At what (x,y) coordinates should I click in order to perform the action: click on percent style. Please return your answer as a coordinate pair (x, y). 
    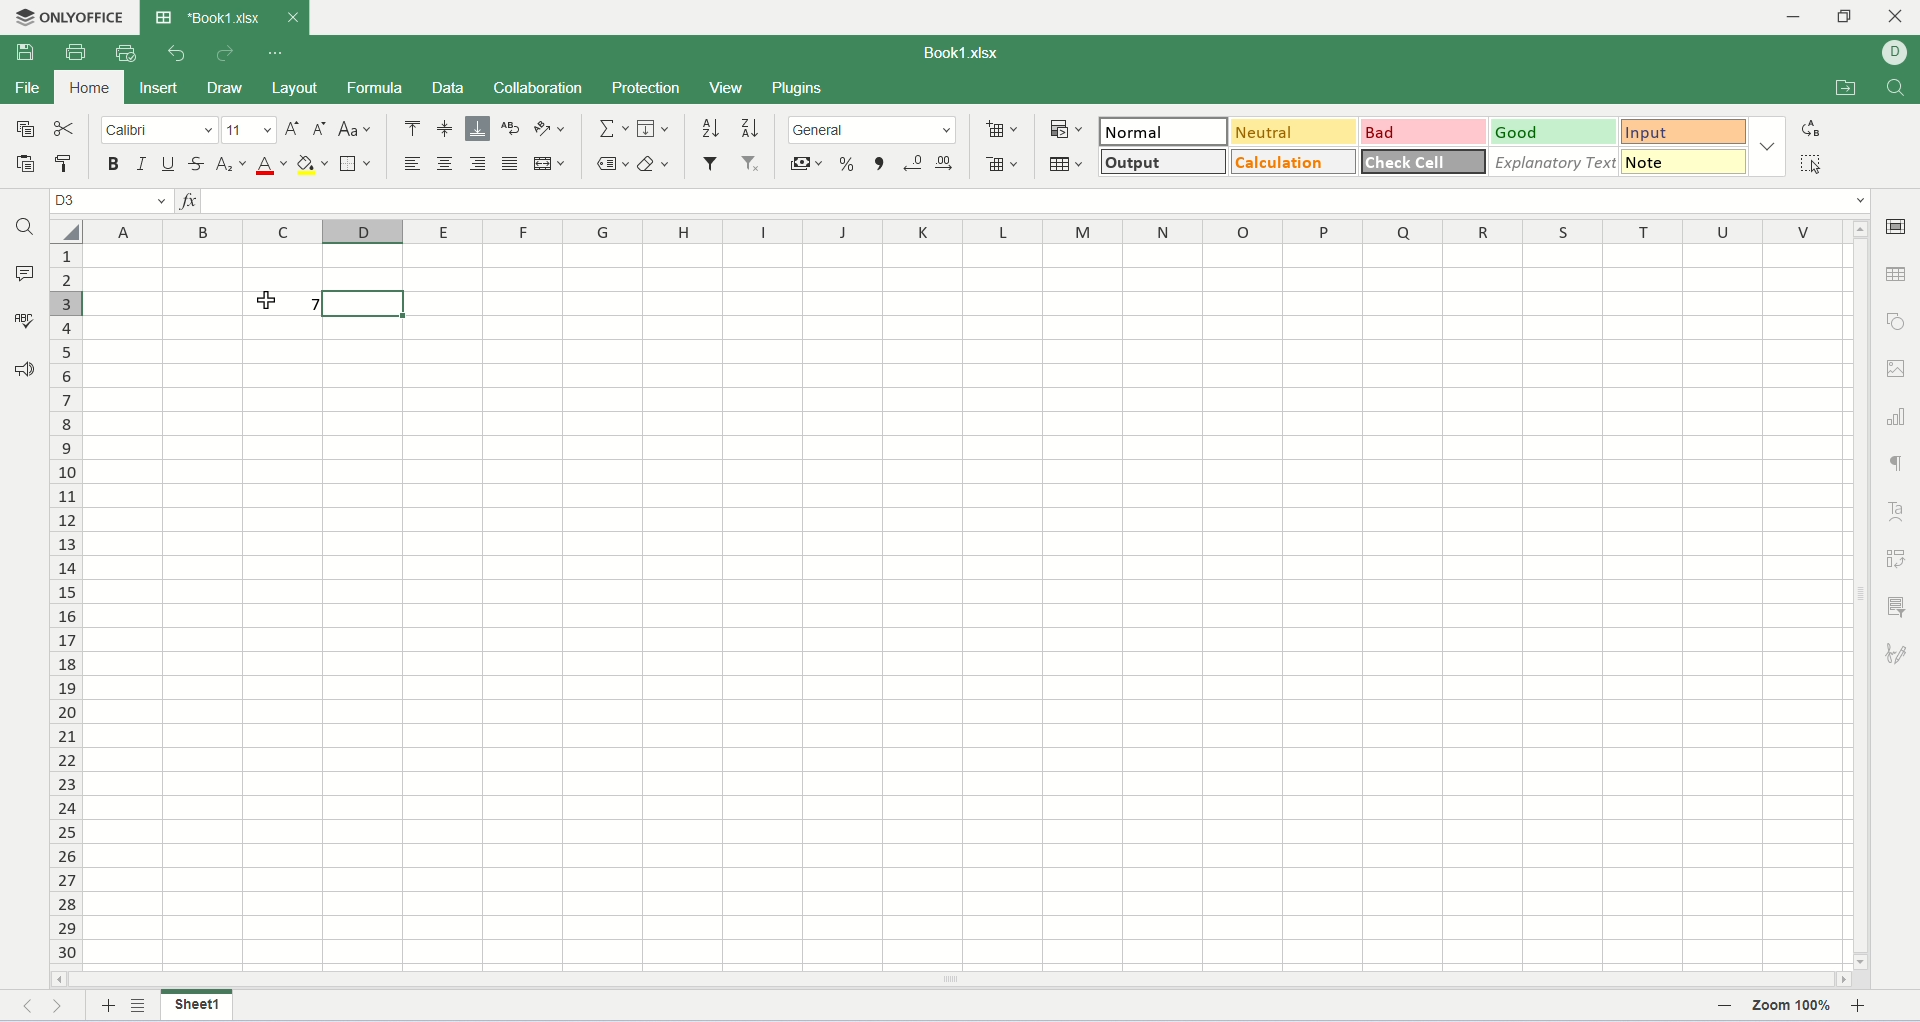
    Looking at the image, I should click on (849, 161).